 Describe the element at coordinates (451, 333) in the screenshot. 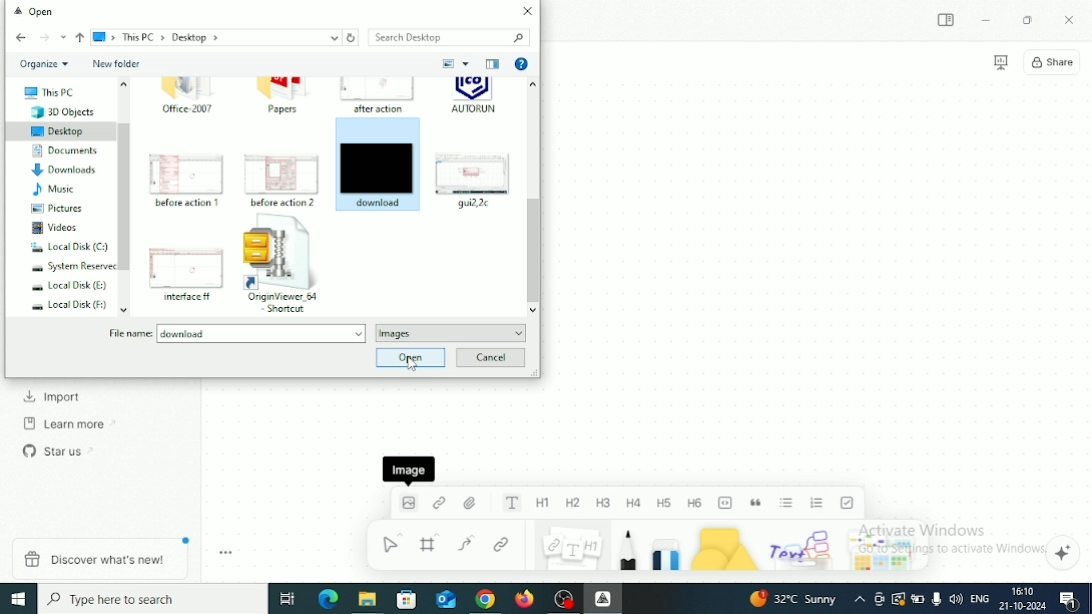

I see `Images` at that location.